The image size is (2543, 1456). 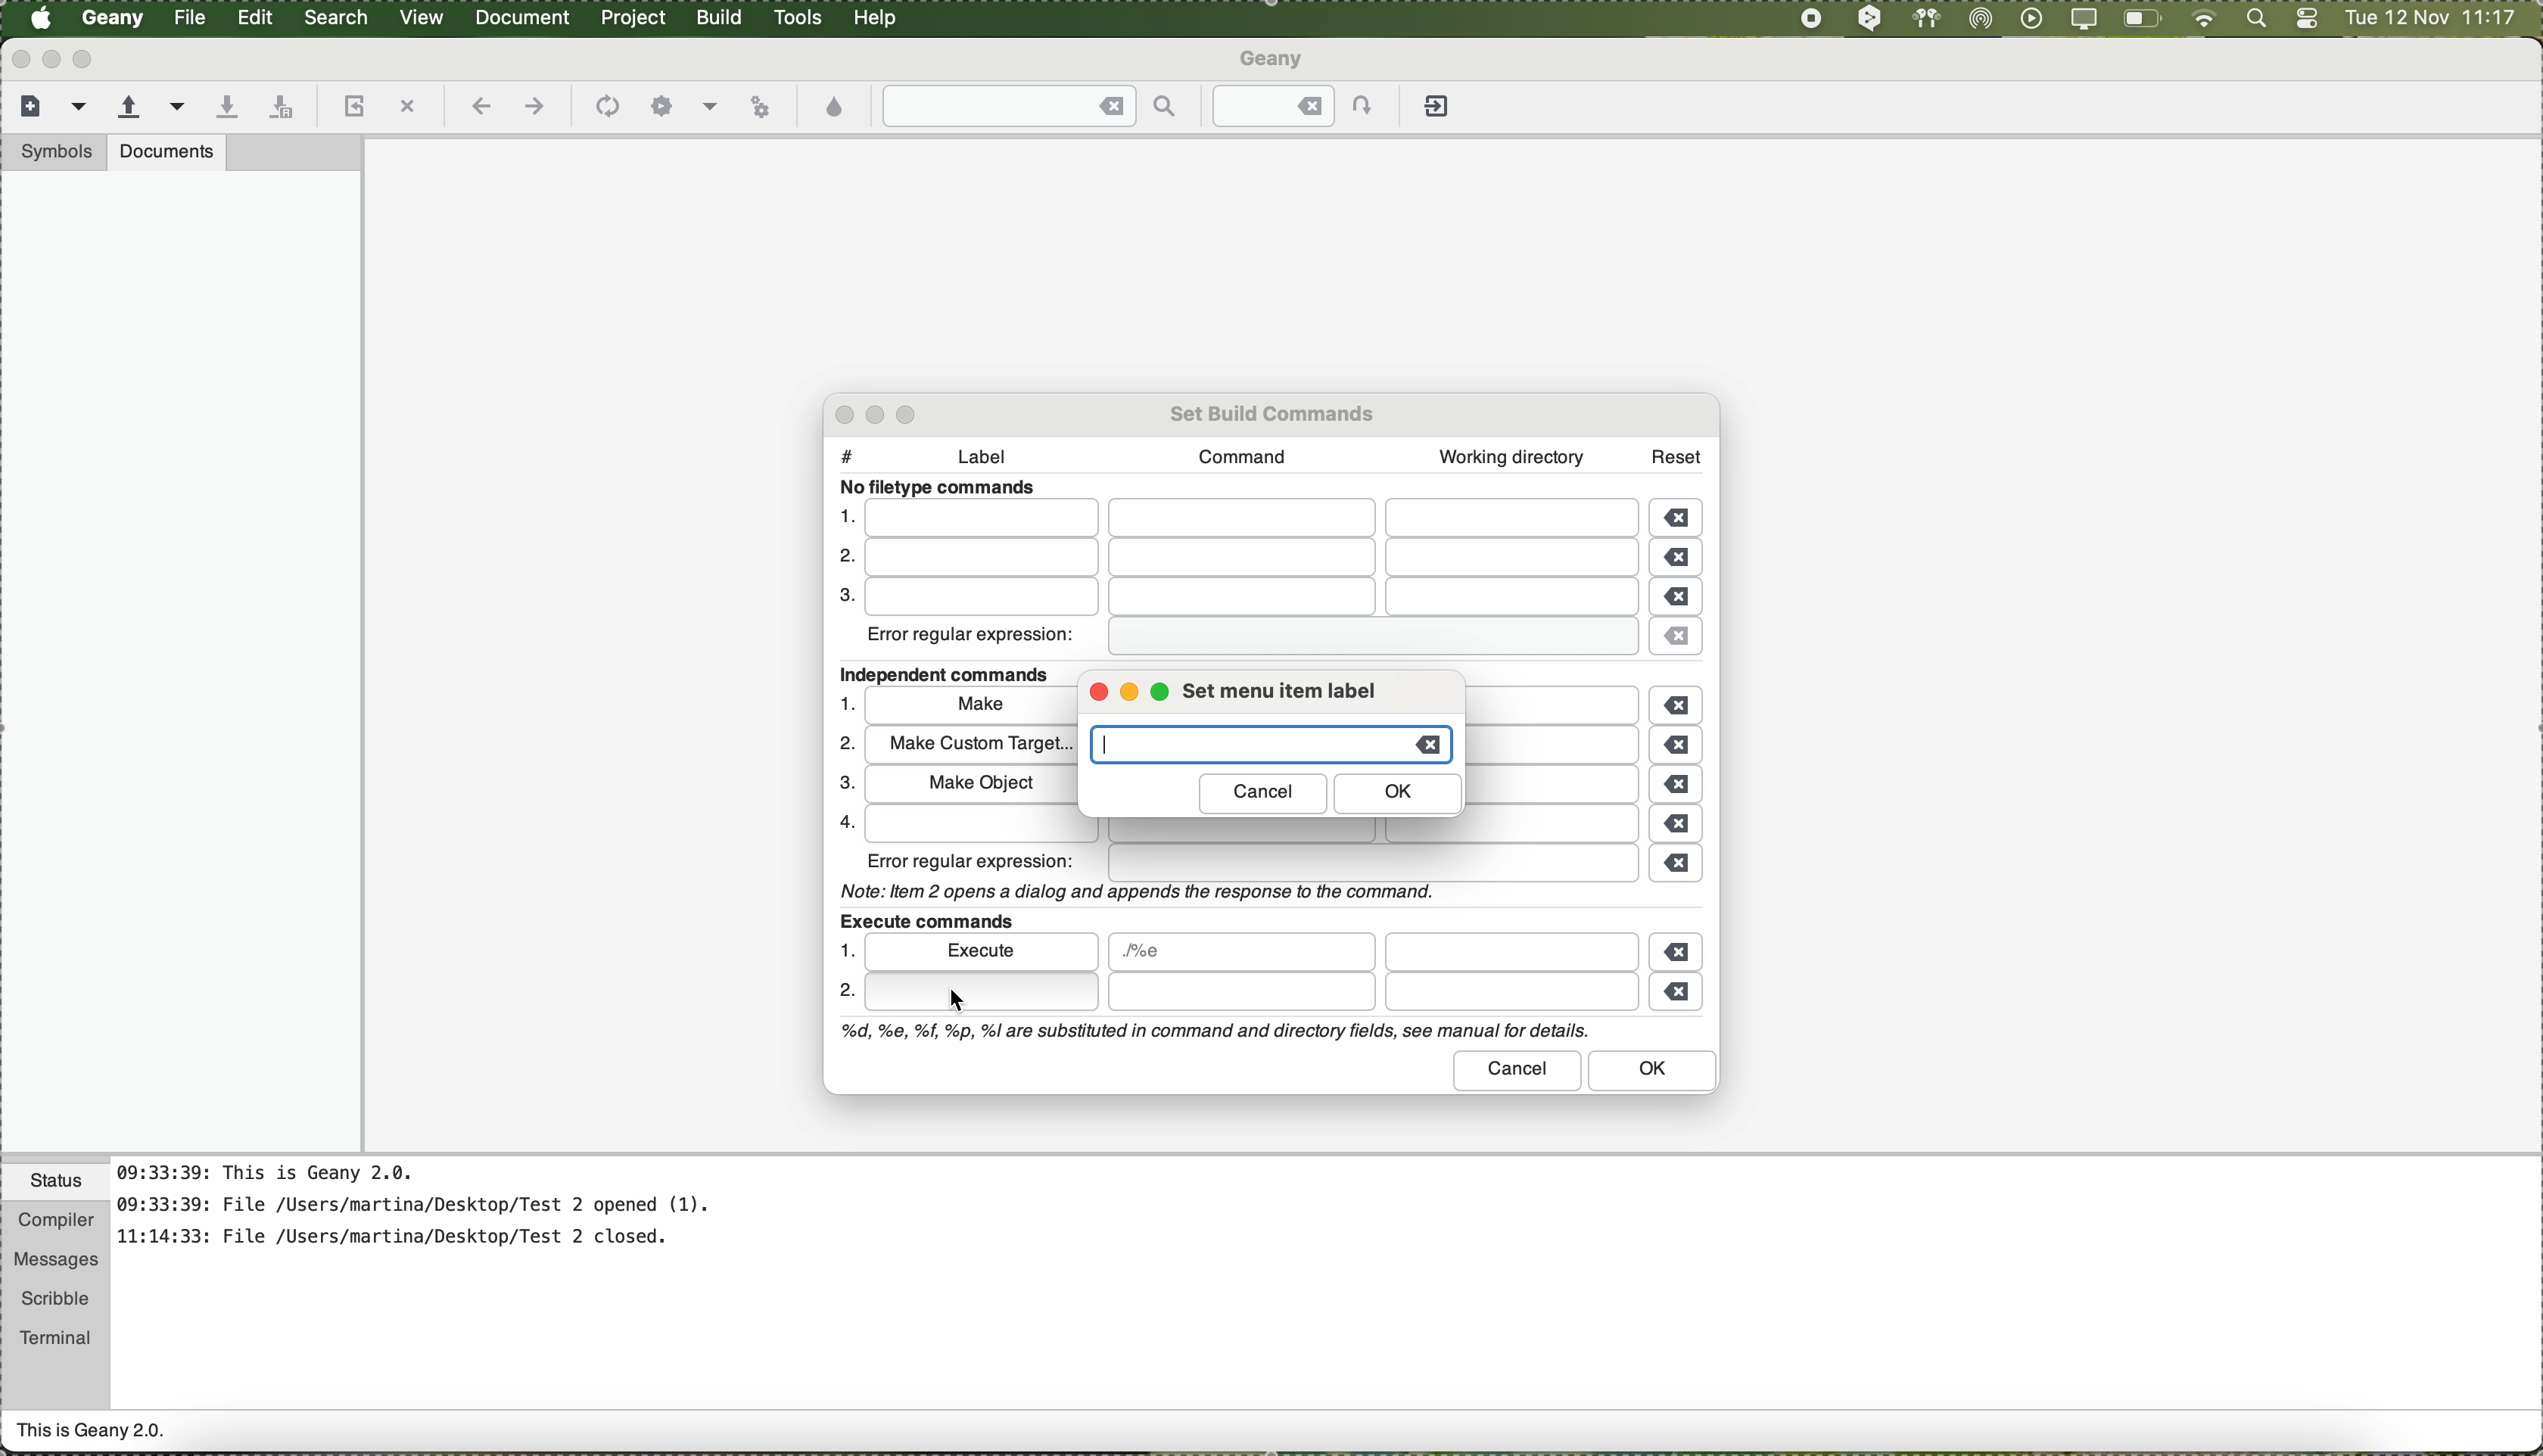 I want to click on play, so click(x=2027, y=18).